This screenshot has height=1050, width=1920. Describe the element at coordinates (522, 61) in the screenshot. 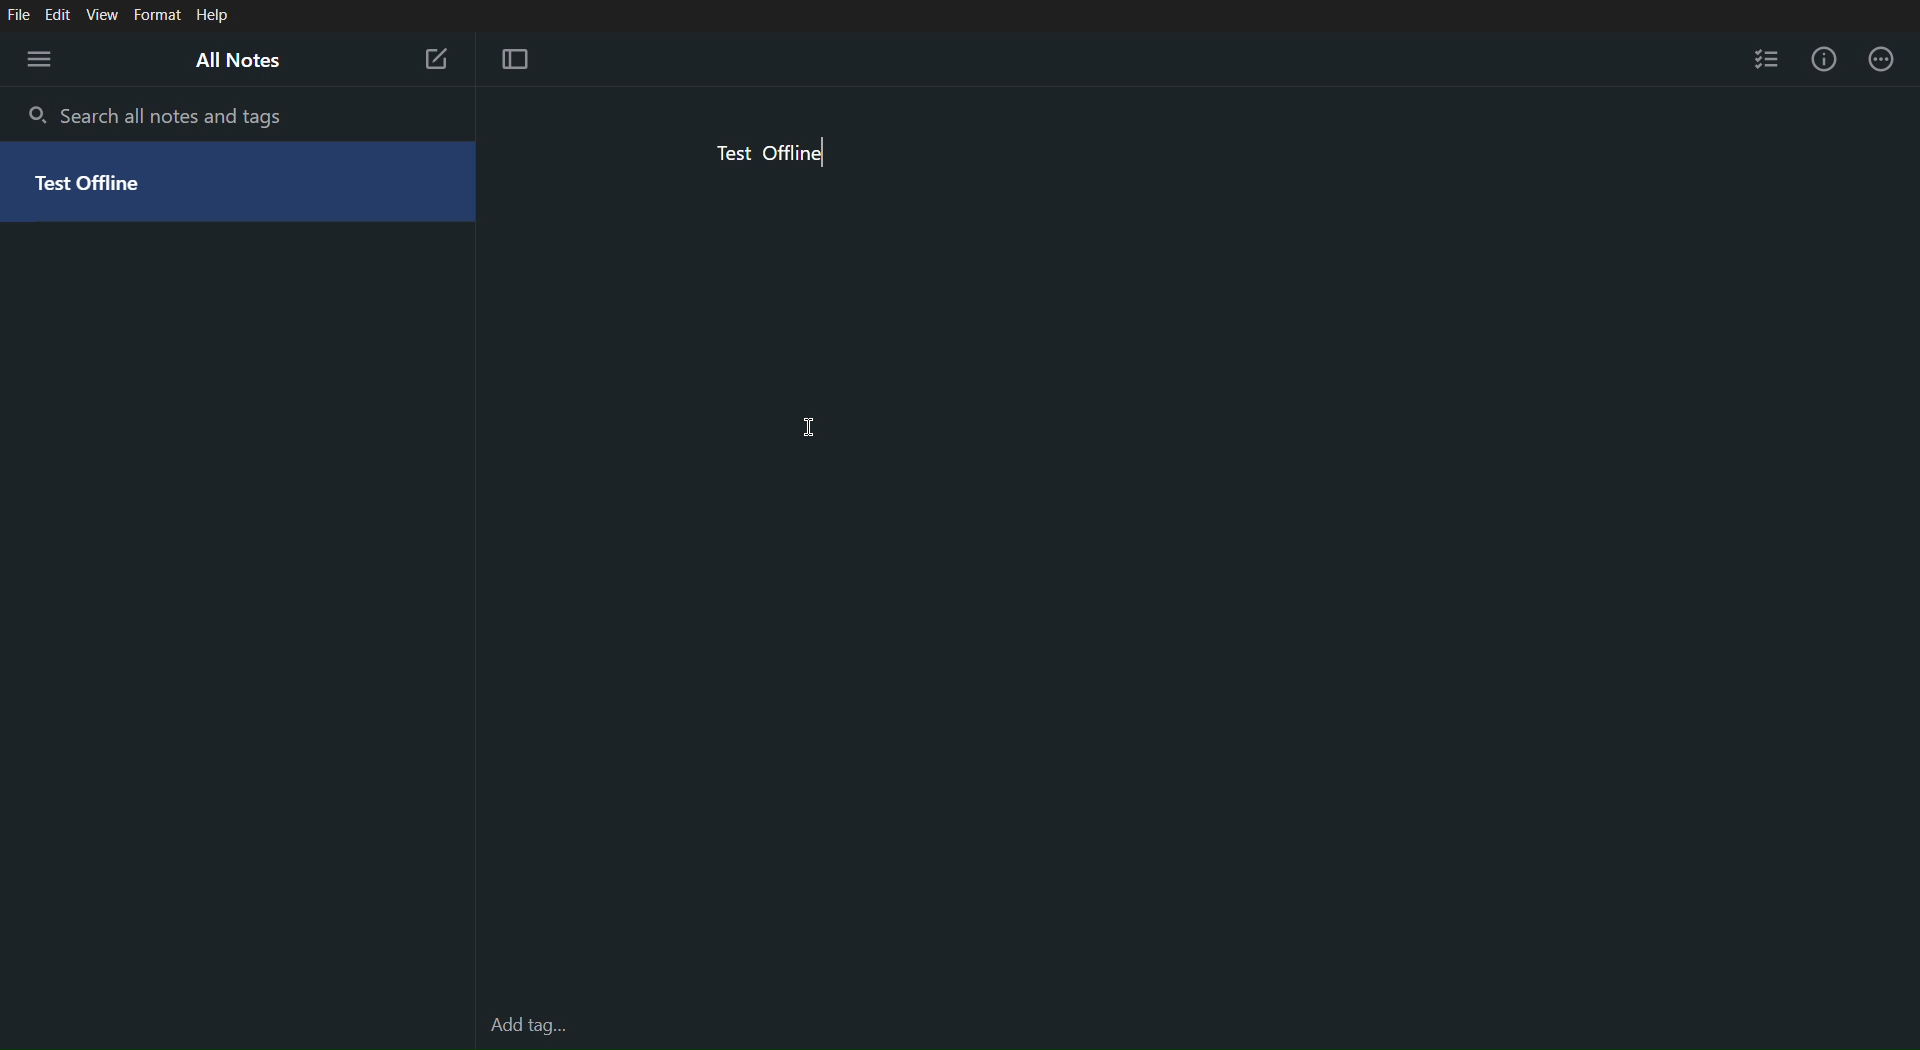

I see `Focus Mode` at that location.